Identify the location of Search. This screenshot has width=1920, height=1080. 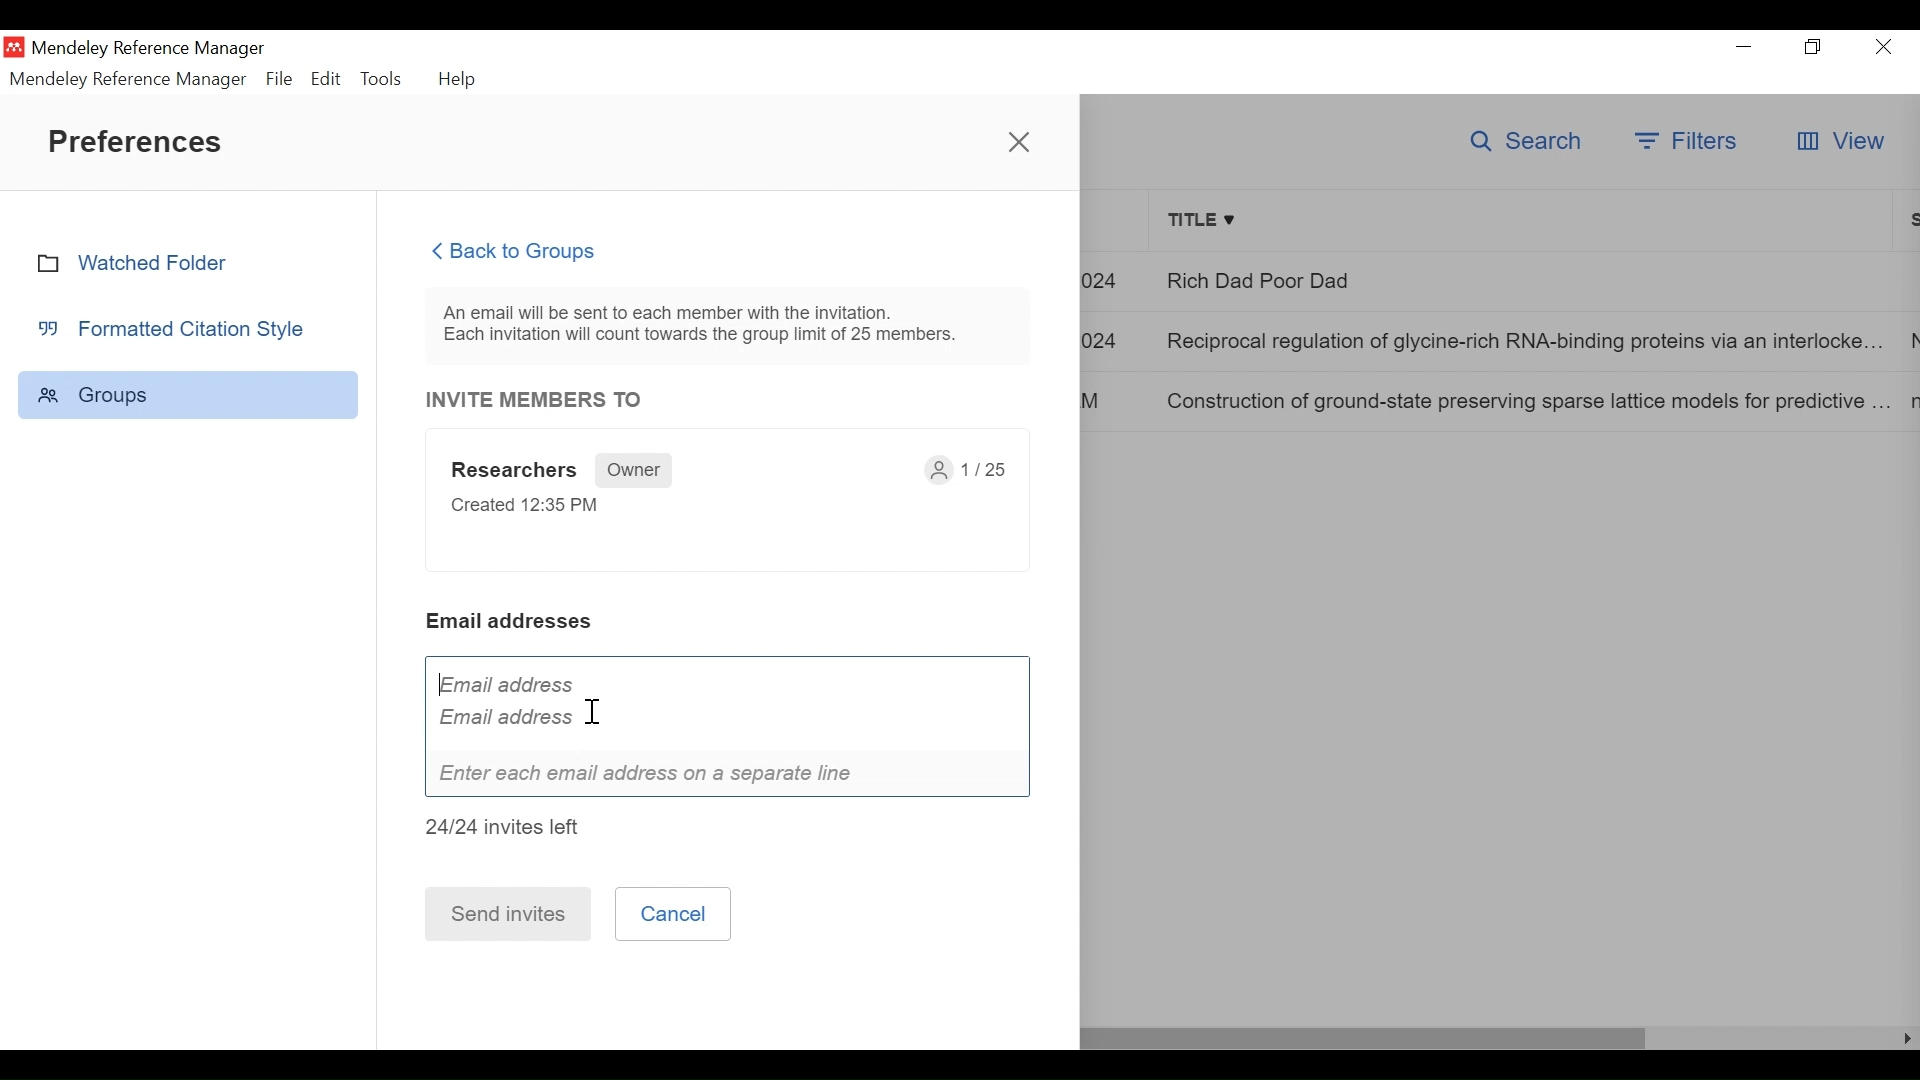
(1522, 142).